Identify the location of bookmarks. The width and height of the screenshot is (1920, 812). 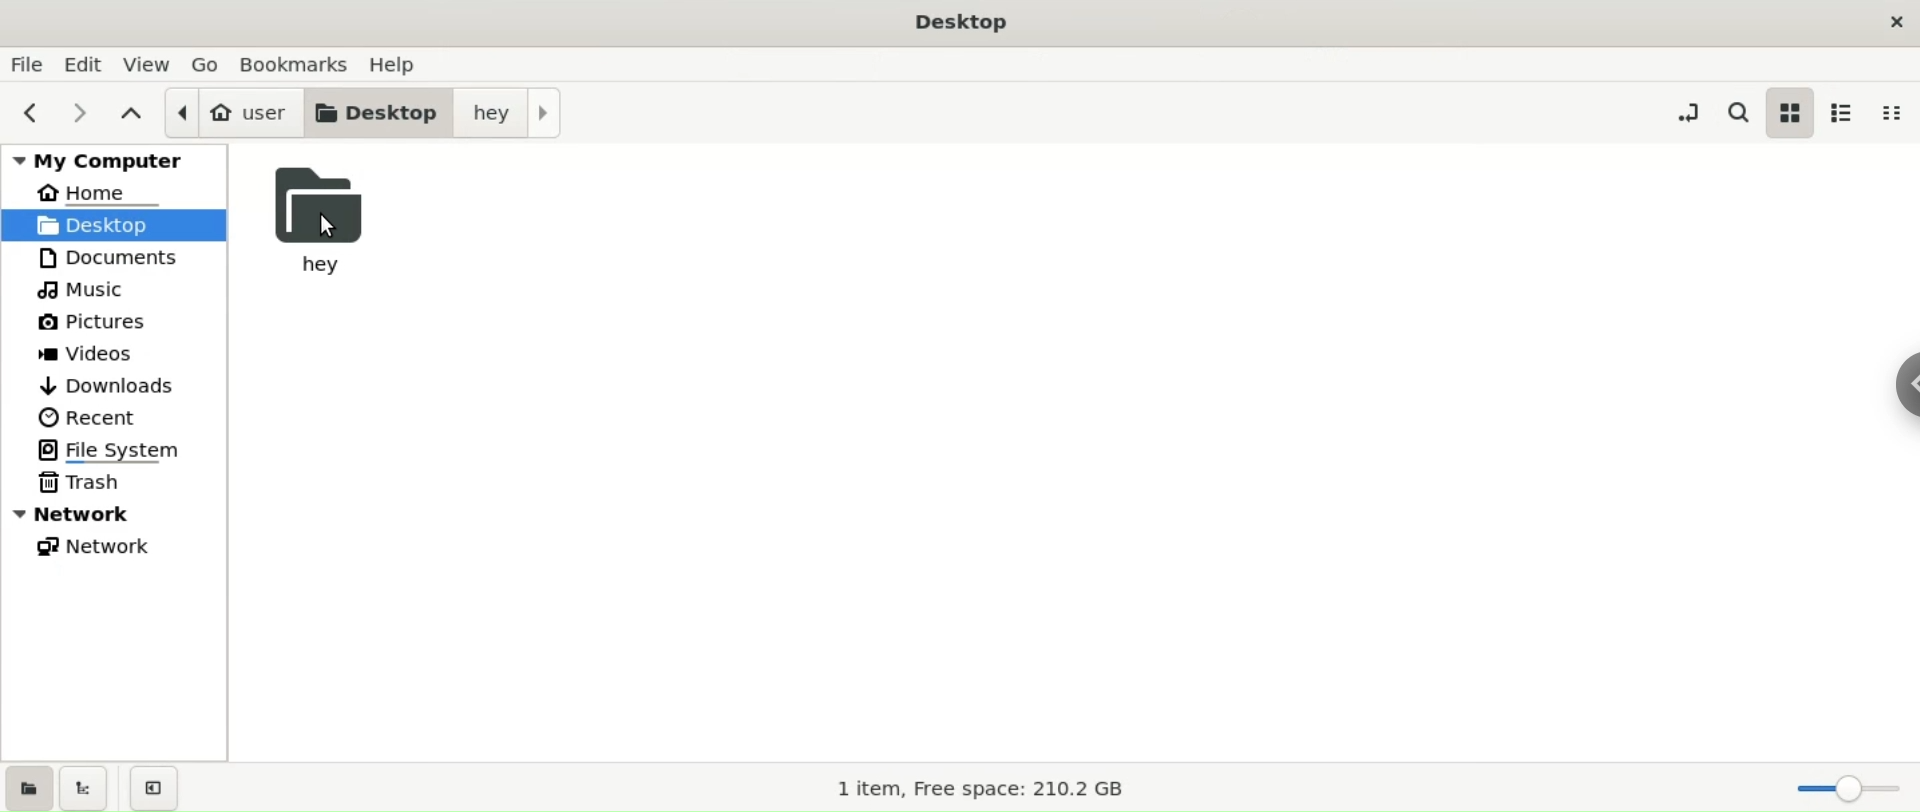
(294, 62).